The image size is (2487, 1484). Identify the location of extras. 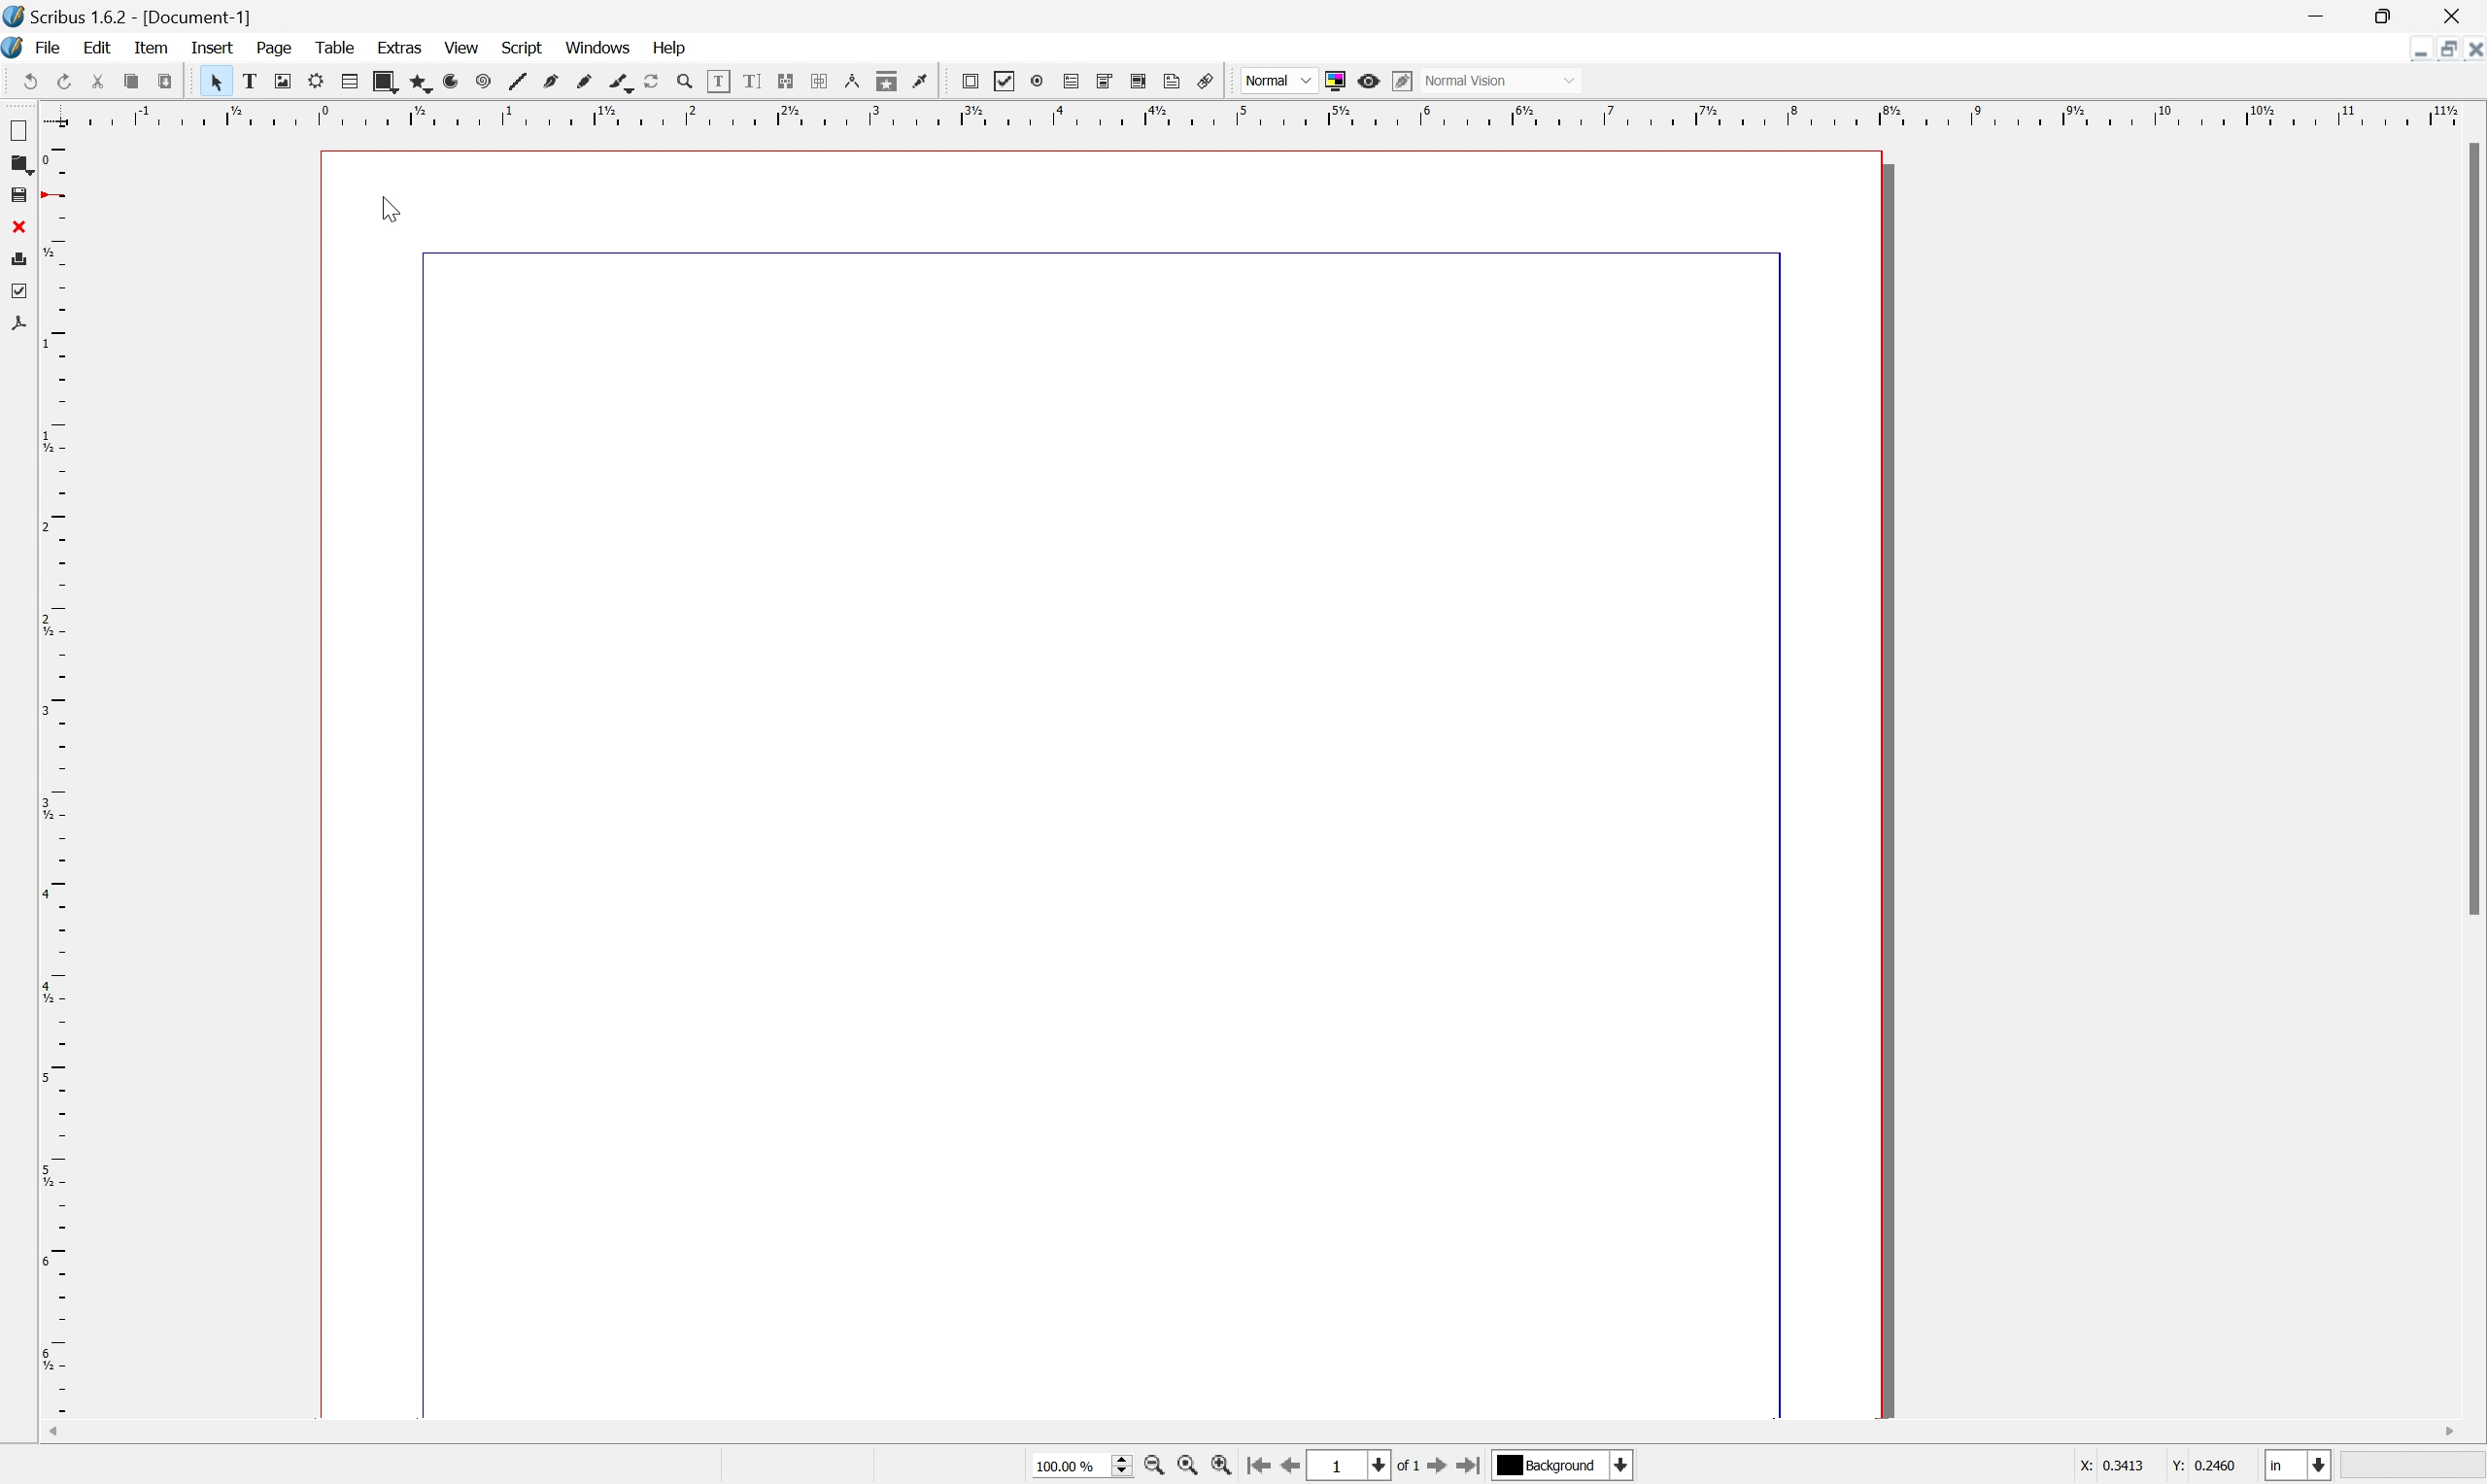
(400, 48).